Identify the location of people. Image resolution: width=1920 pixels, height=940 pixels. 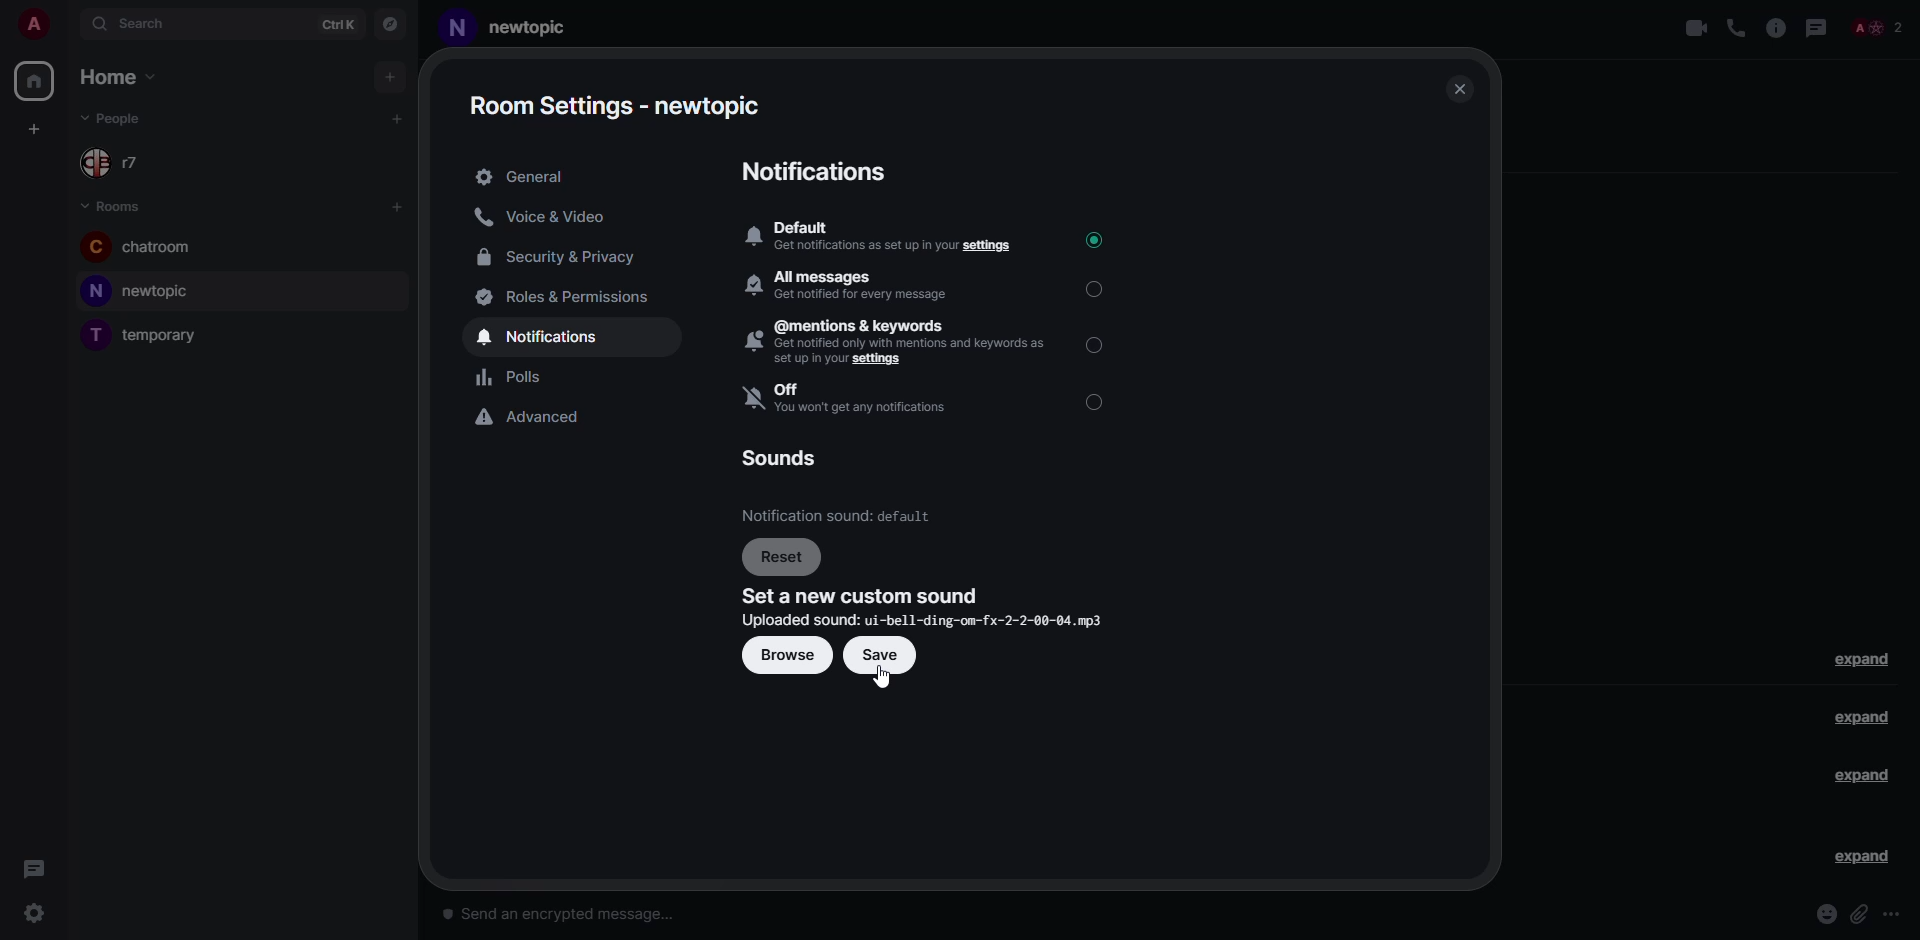
(121, 165).